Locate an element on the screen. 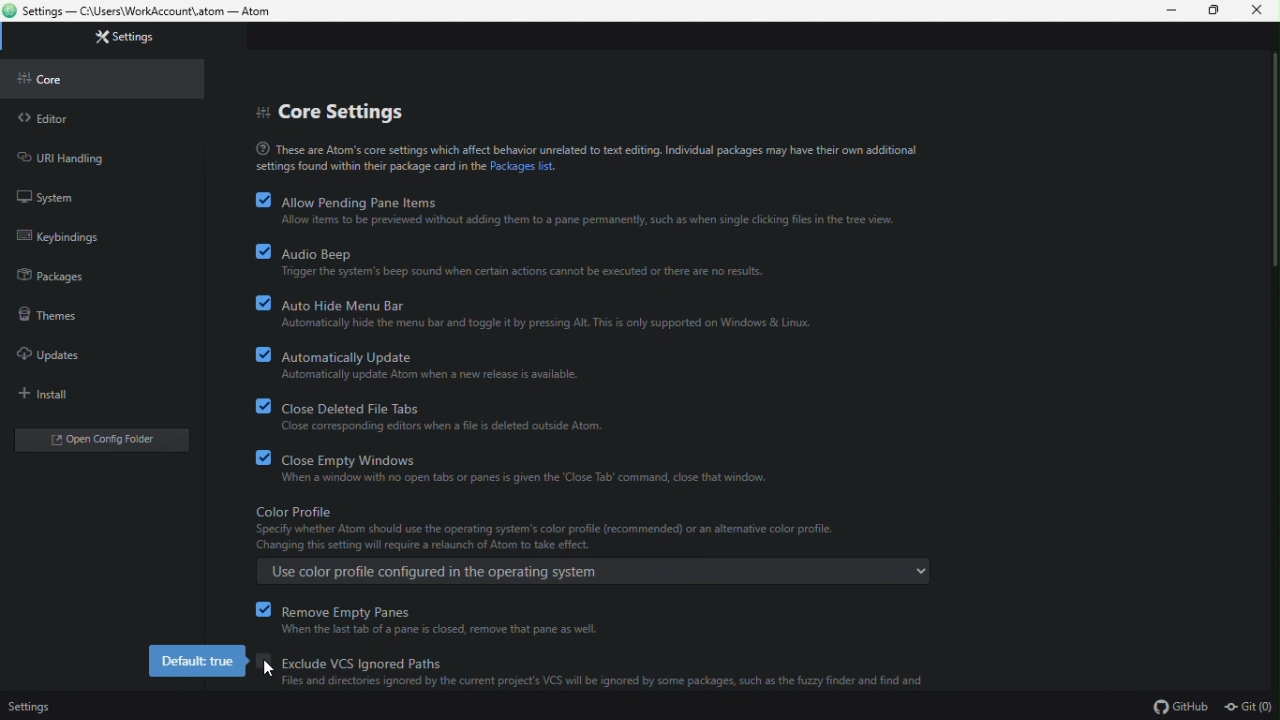  URL handling is located at coordinates (101, 158).